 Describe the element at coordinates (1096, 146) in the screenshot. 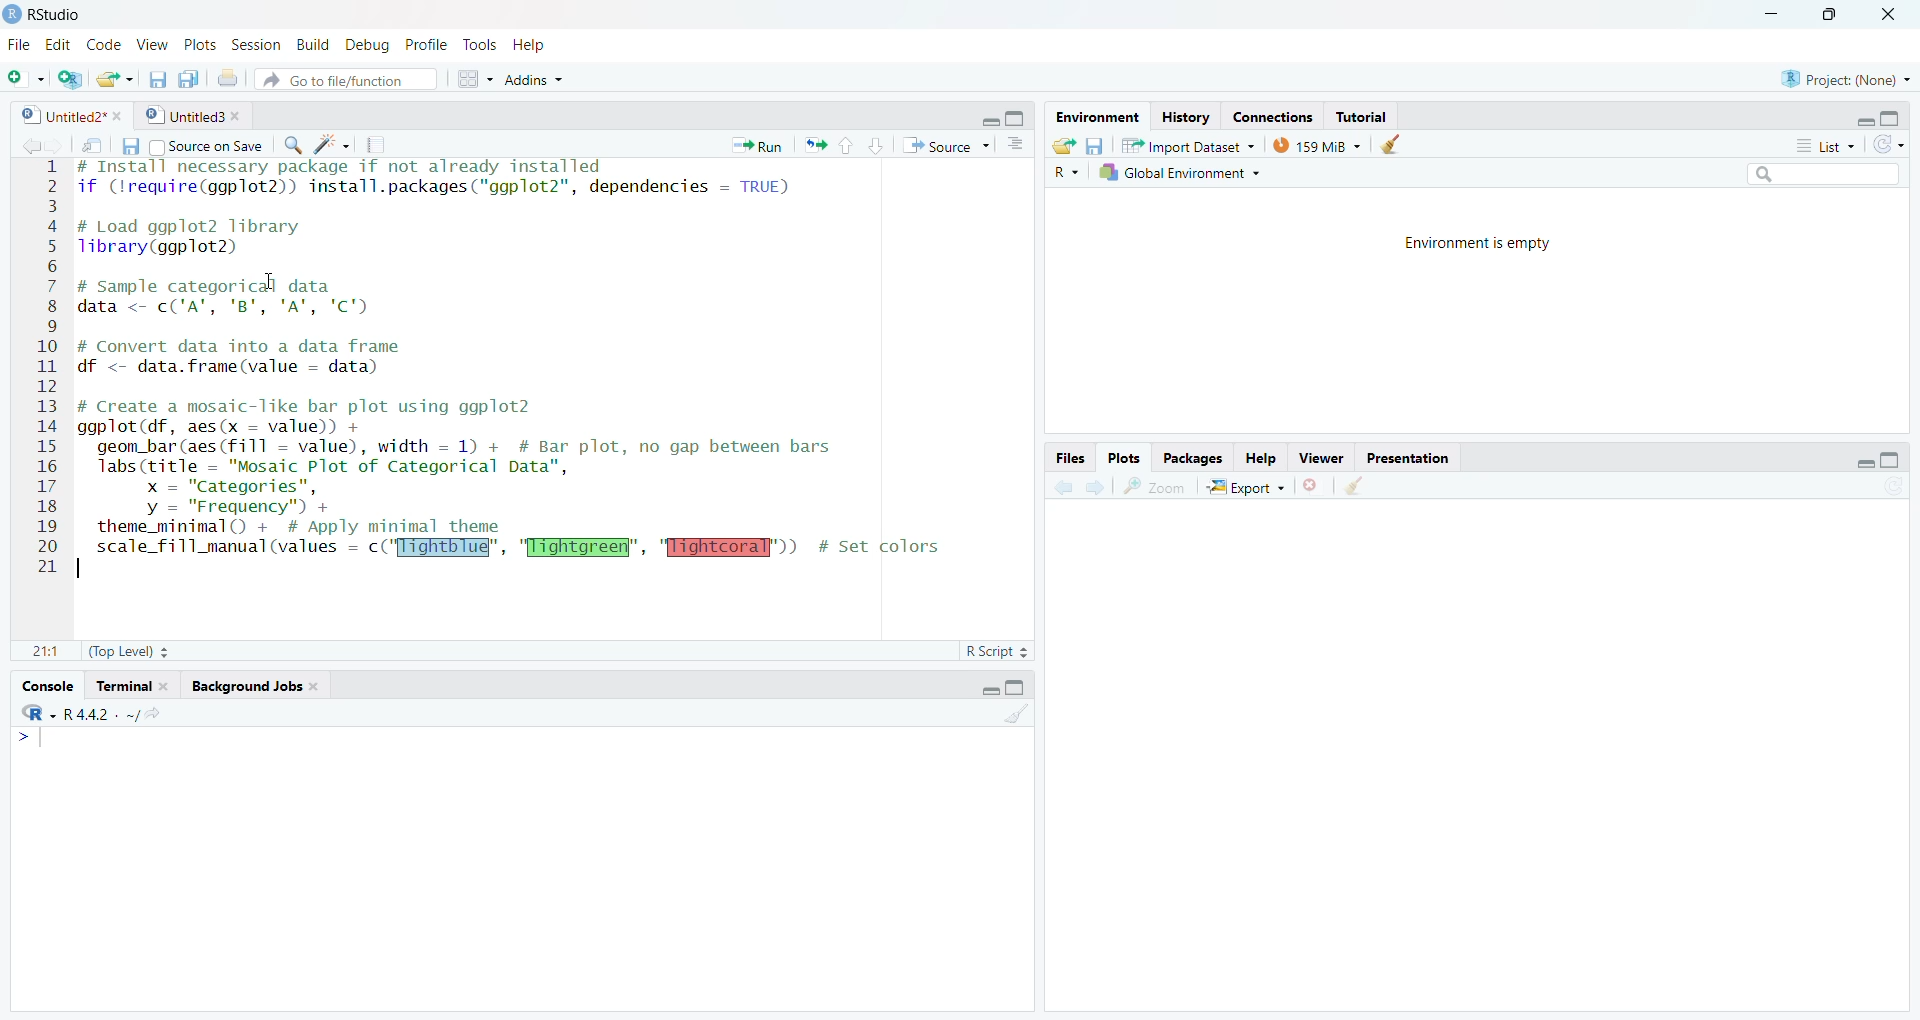

I see `Save` at that location.